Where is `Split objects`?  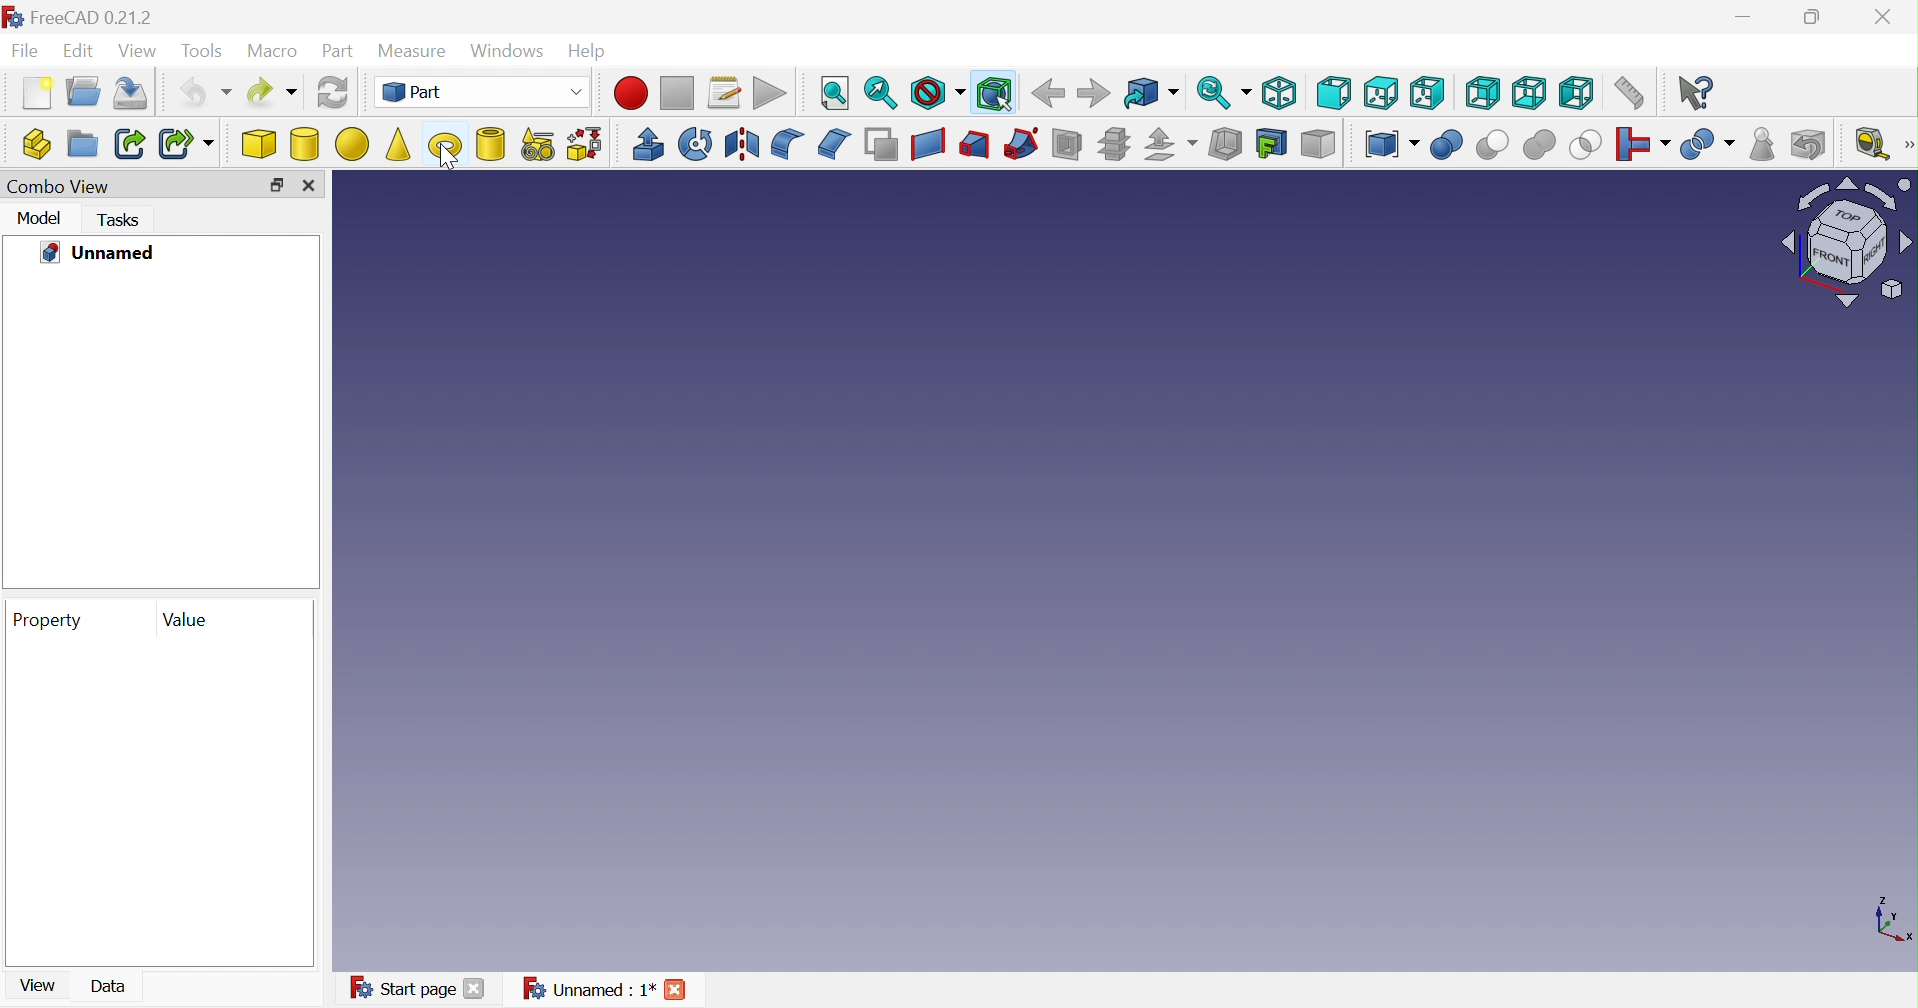 Split objects is located at coordinates (1707, 149).